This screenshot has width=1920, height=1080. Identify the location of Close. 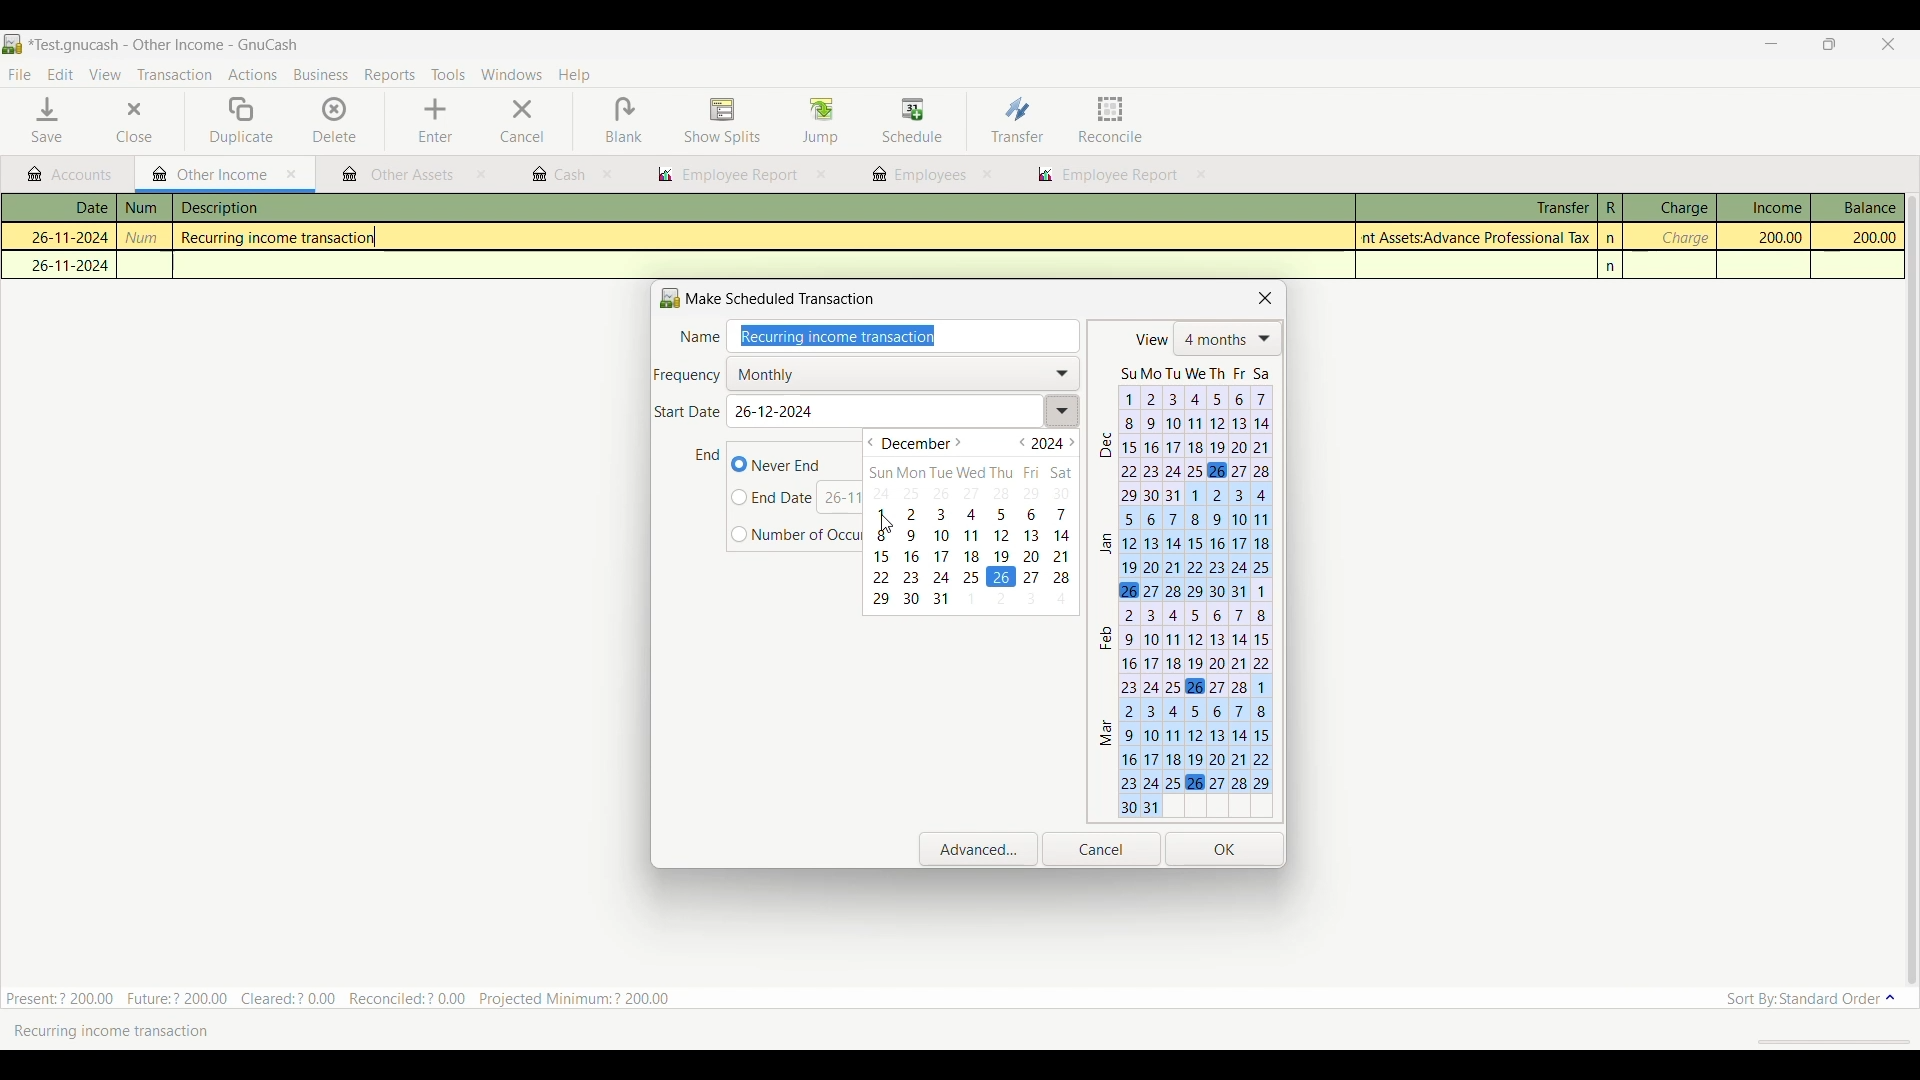
(120, 122).